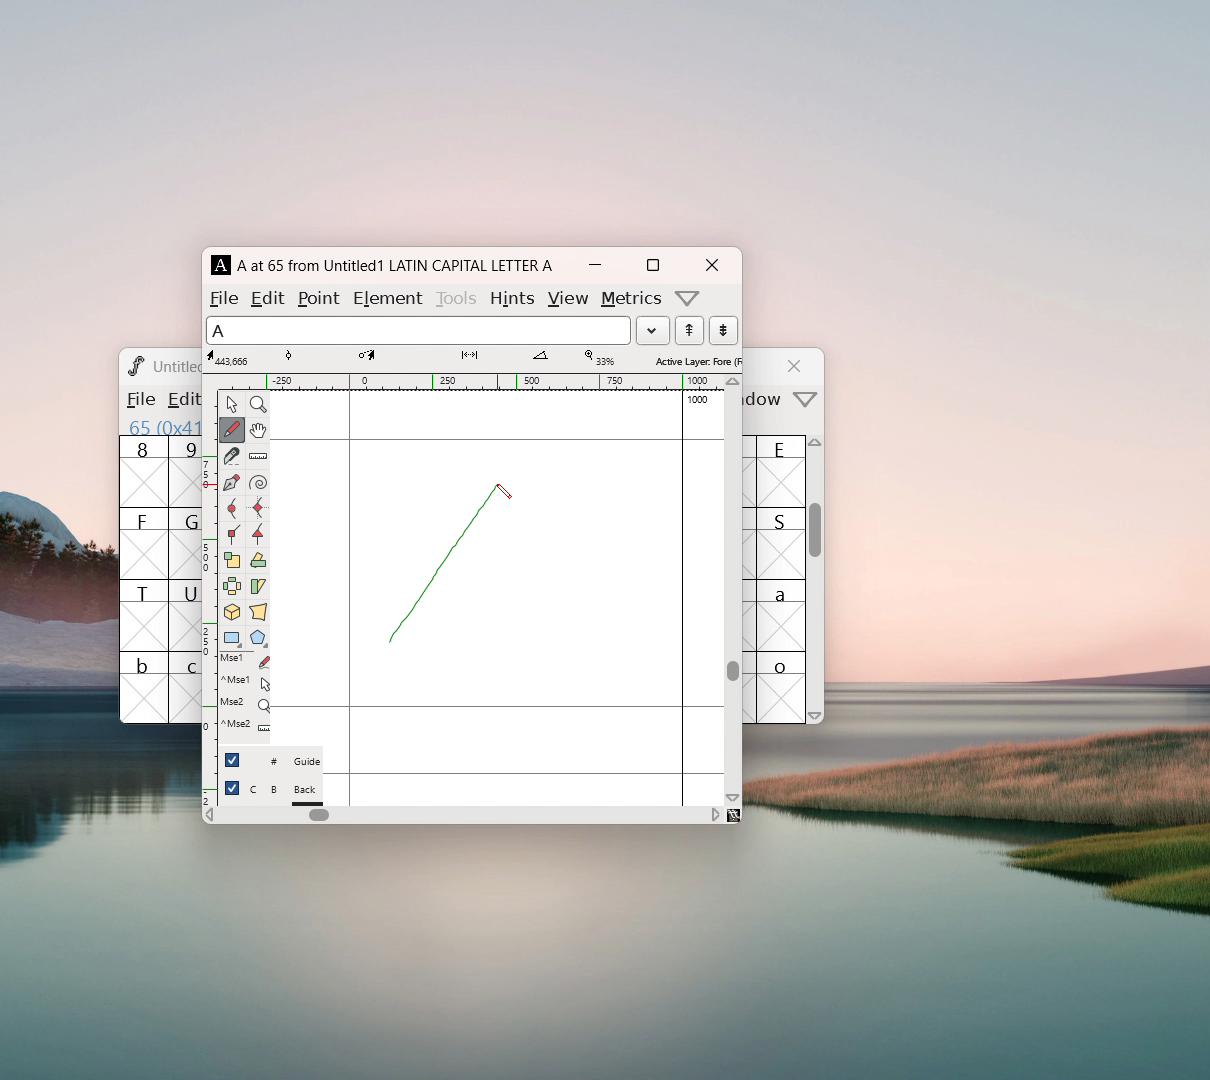 Image resolution: width=1210 pixels, height=1080 pixels. What do you see at coordinates (259, 640) in the screenshot?
I see `polygon or star` at bounding box center [259, 640].